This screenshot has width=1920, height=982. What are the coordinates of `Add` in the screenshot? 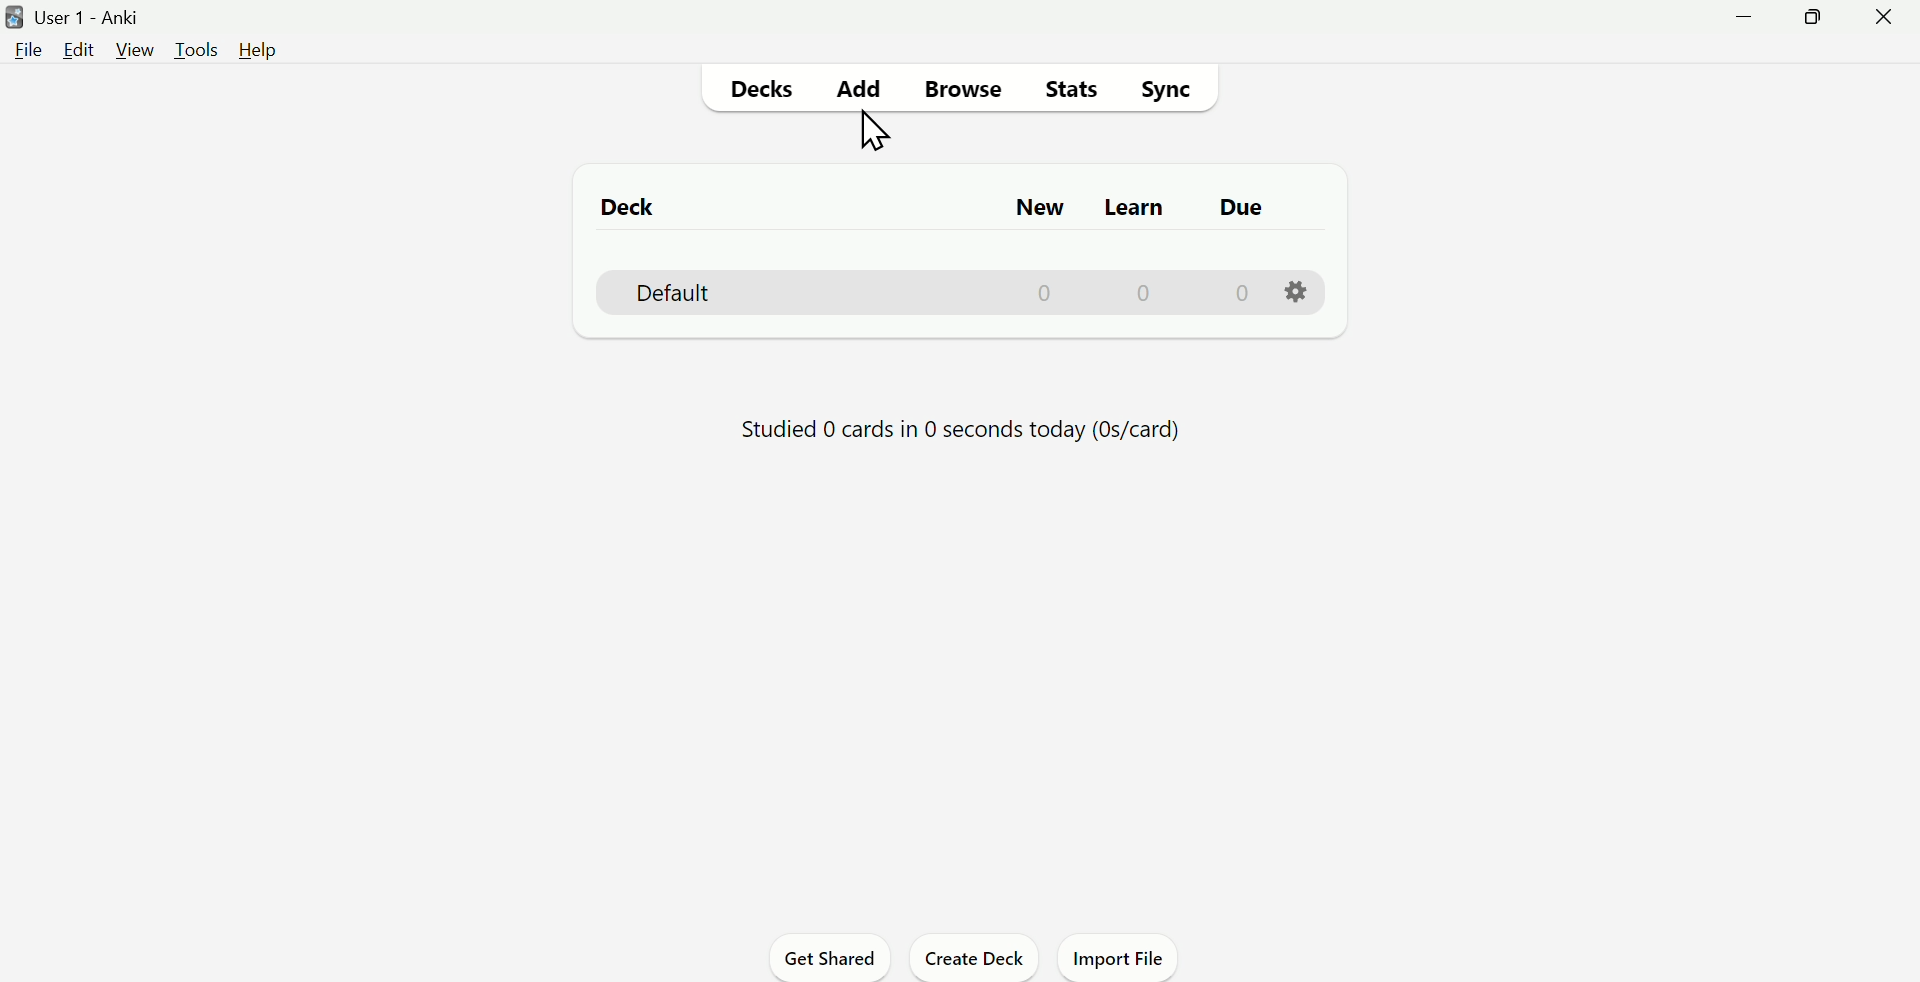 It's located at (852, 88).